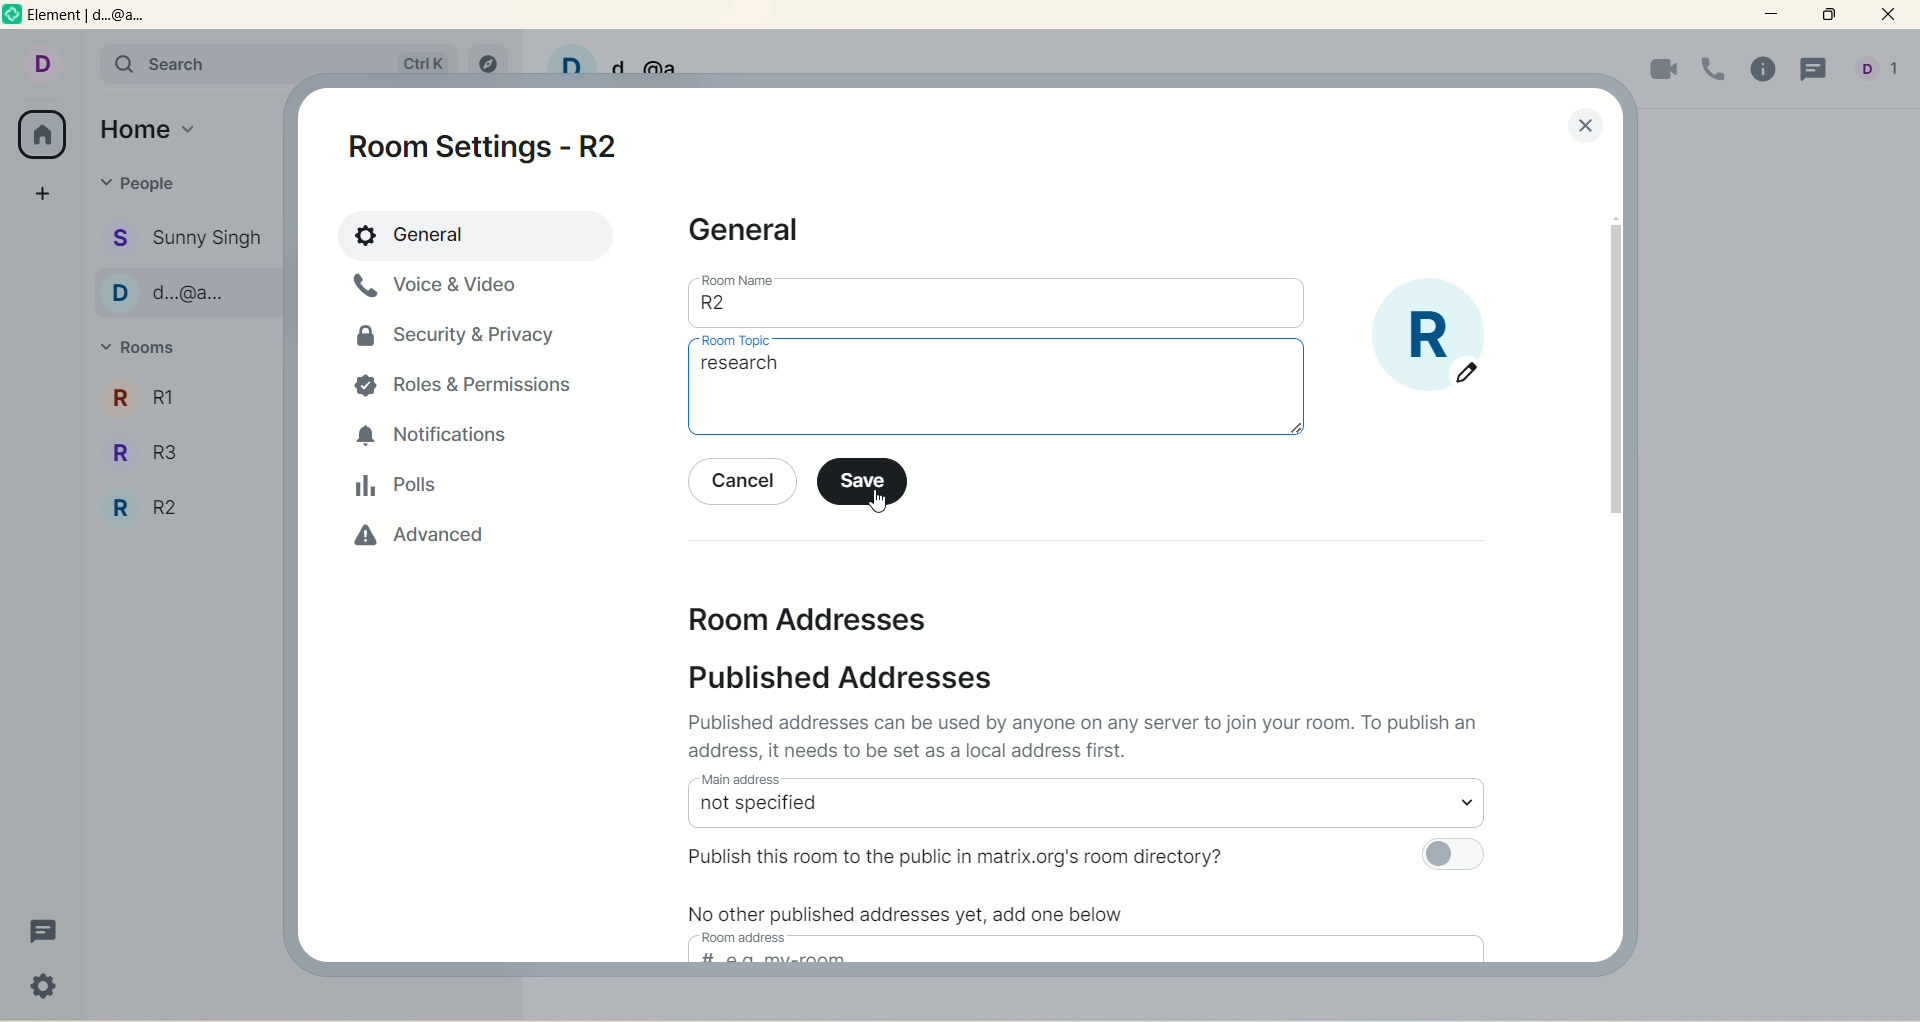 This screenshot has width=1920, height=1022. Describe the element at coordinates (103, 18) in the screenshot. I see `element` at that location.